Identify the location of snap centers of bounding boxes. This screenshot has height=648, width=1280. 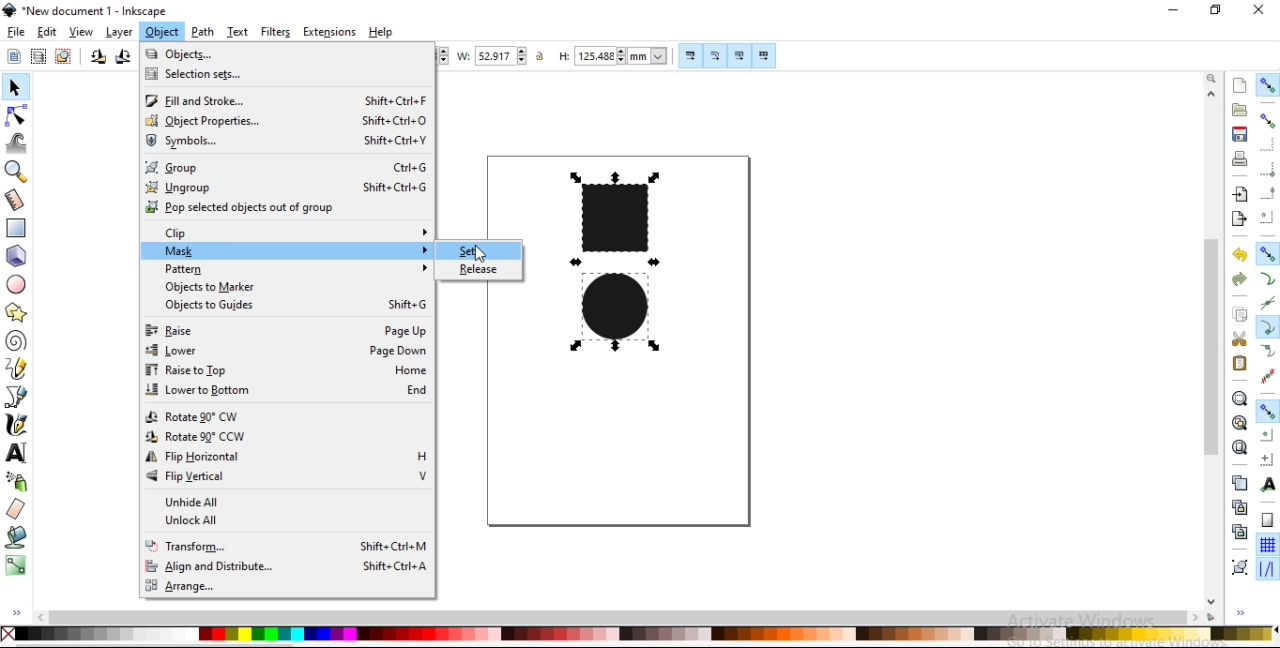
(1265, 216).